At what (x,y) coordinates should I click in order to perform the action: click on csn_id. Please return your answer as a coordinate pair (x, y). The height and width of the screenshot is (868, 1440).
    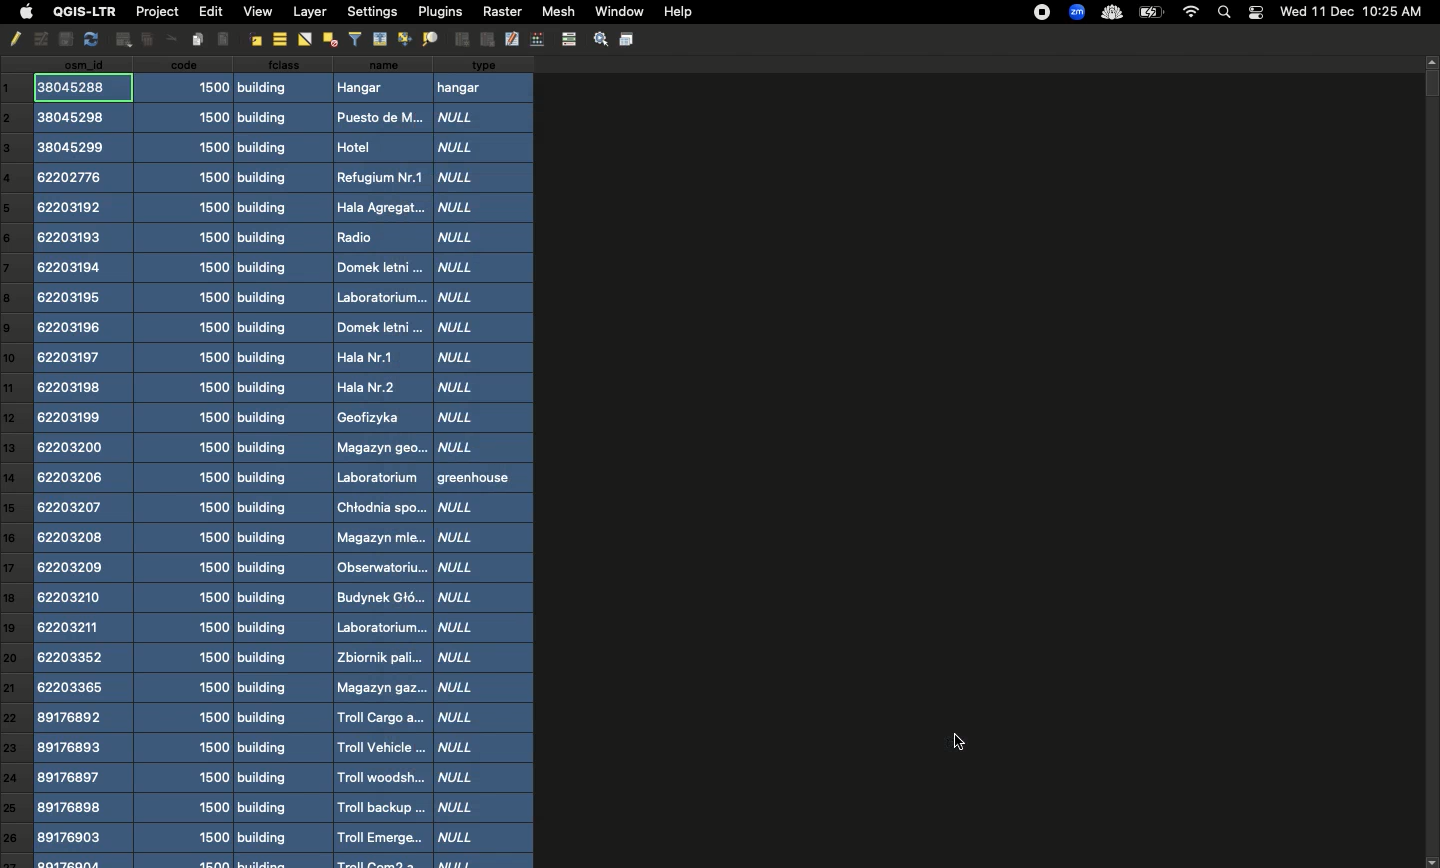
    Looking at the image, I should click on (84, 463).